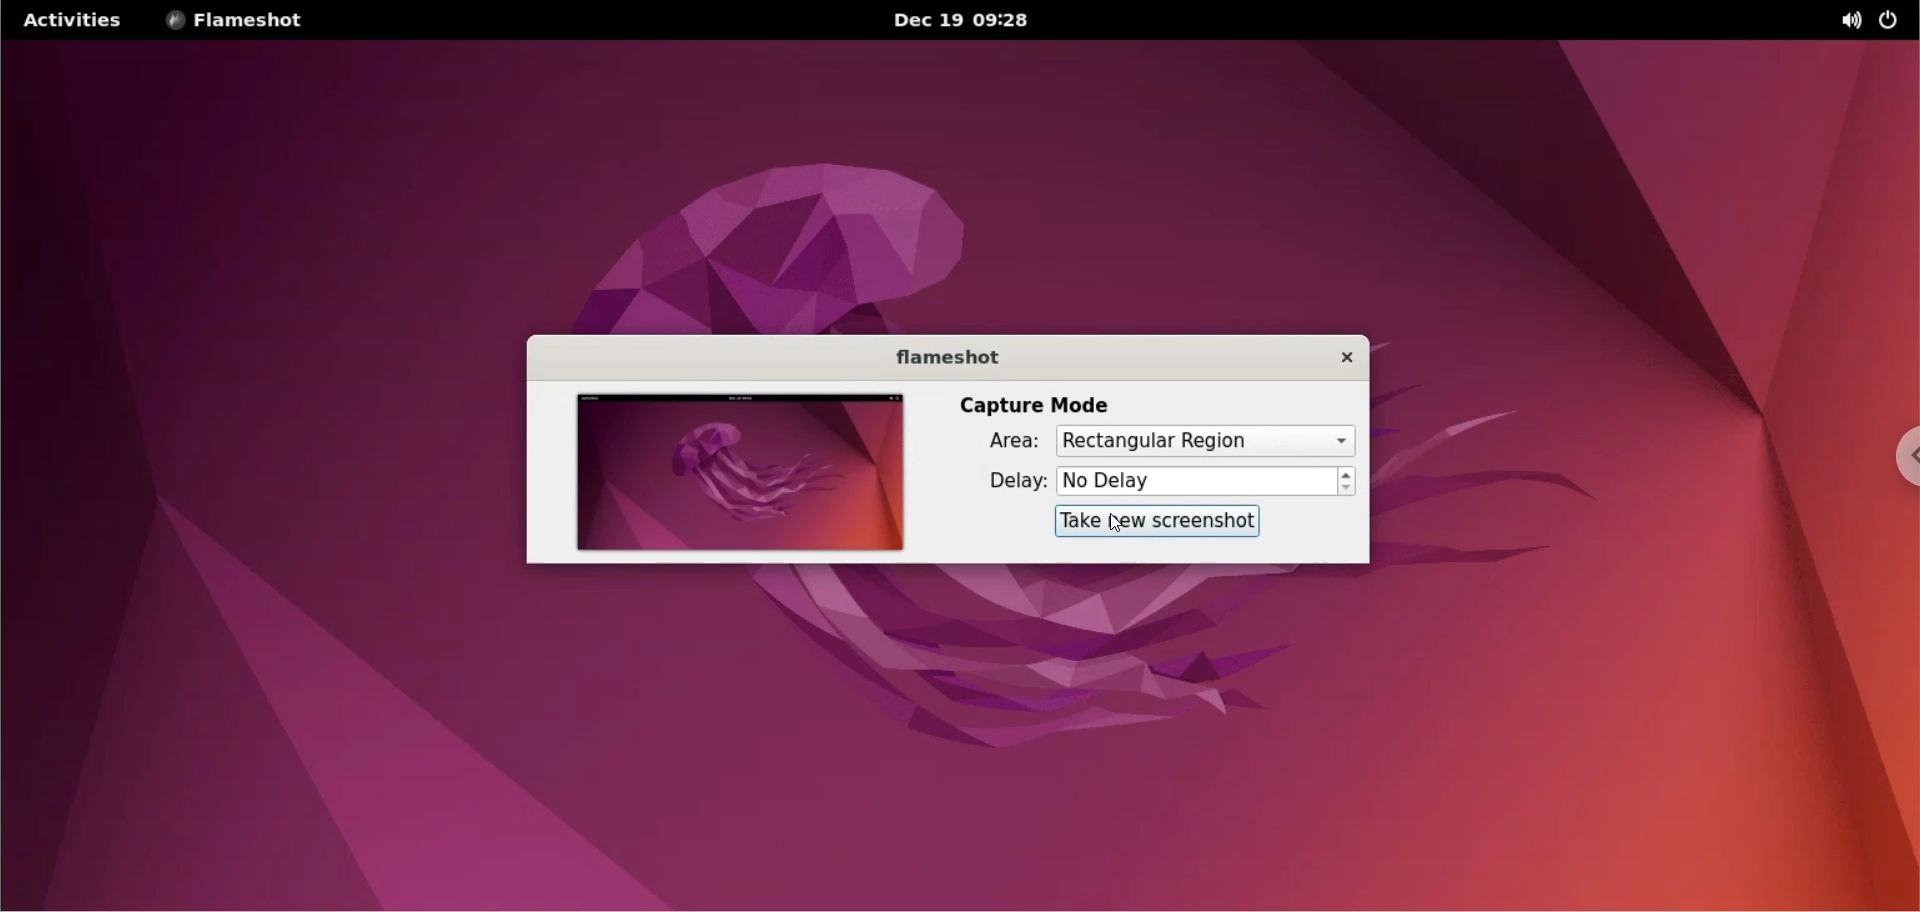 The width and height of the screenshot is (1920, 912). I want to click on increment and decrement delay, so click(1348, 482).